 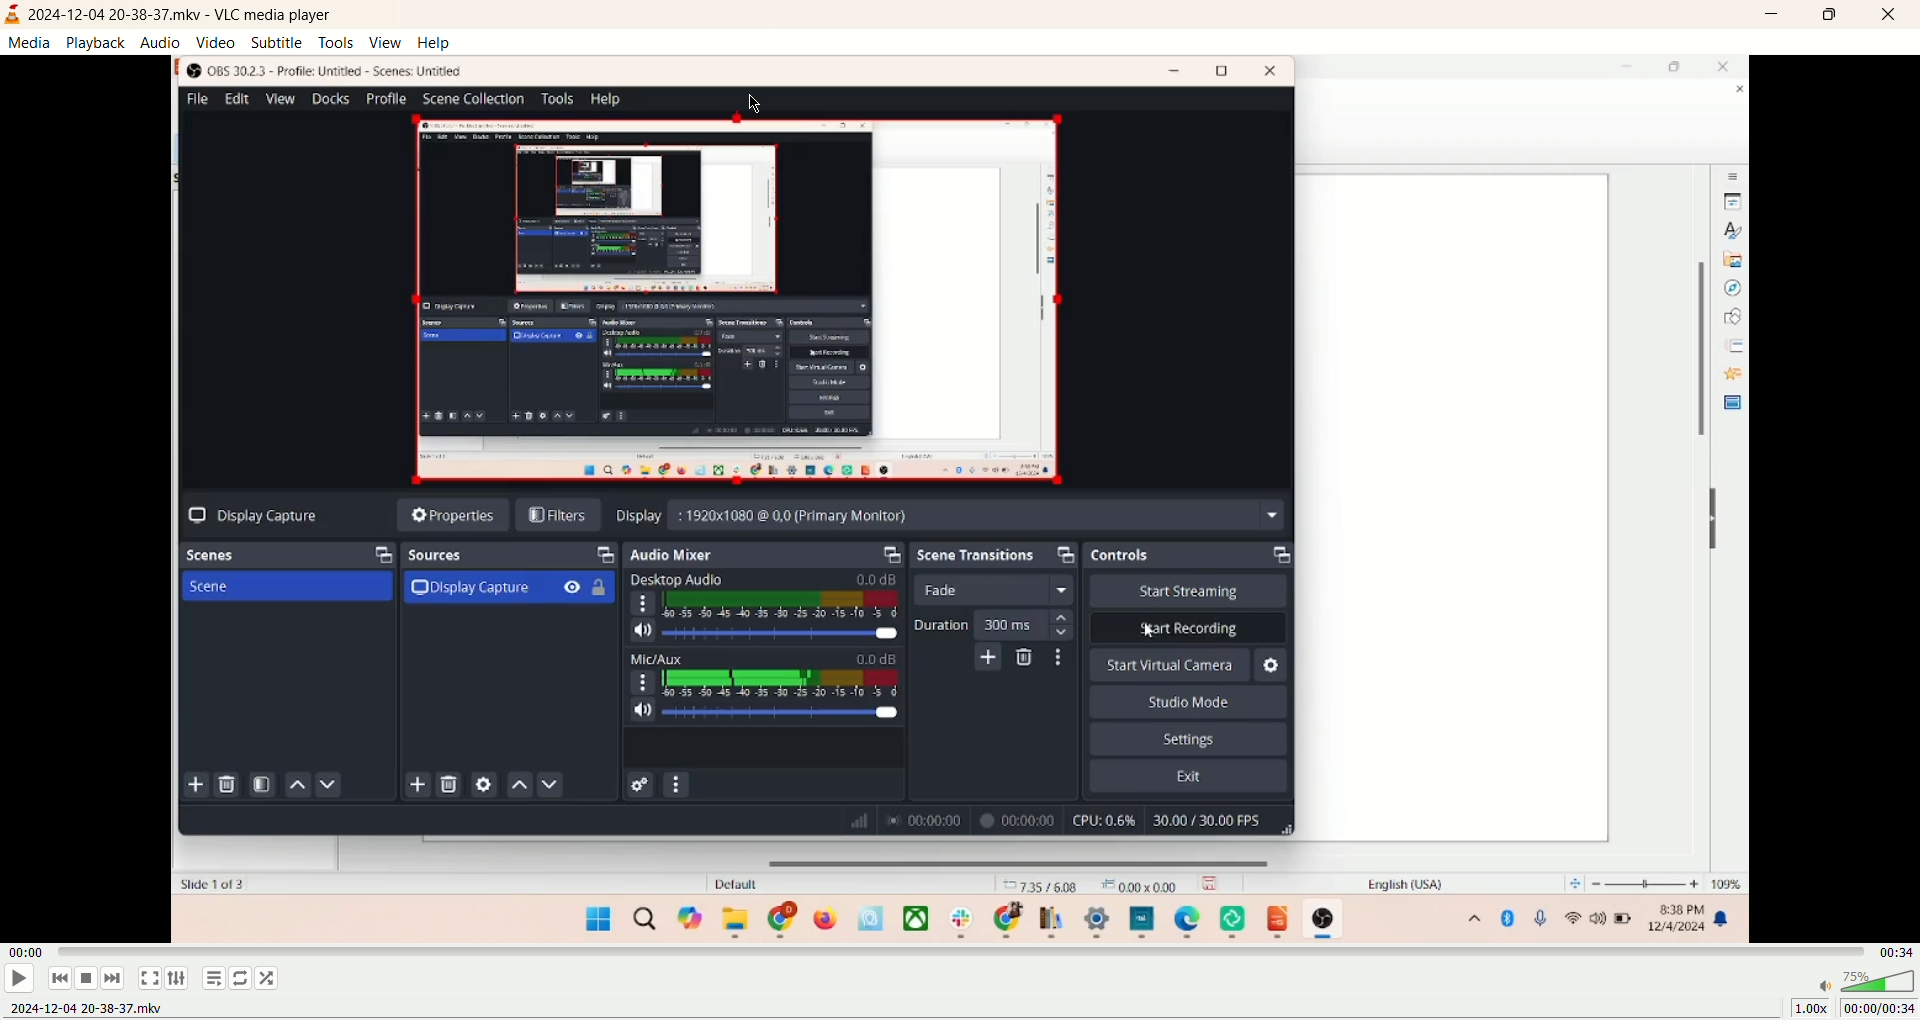 I want to click on tools, so click(x=335, y=42).